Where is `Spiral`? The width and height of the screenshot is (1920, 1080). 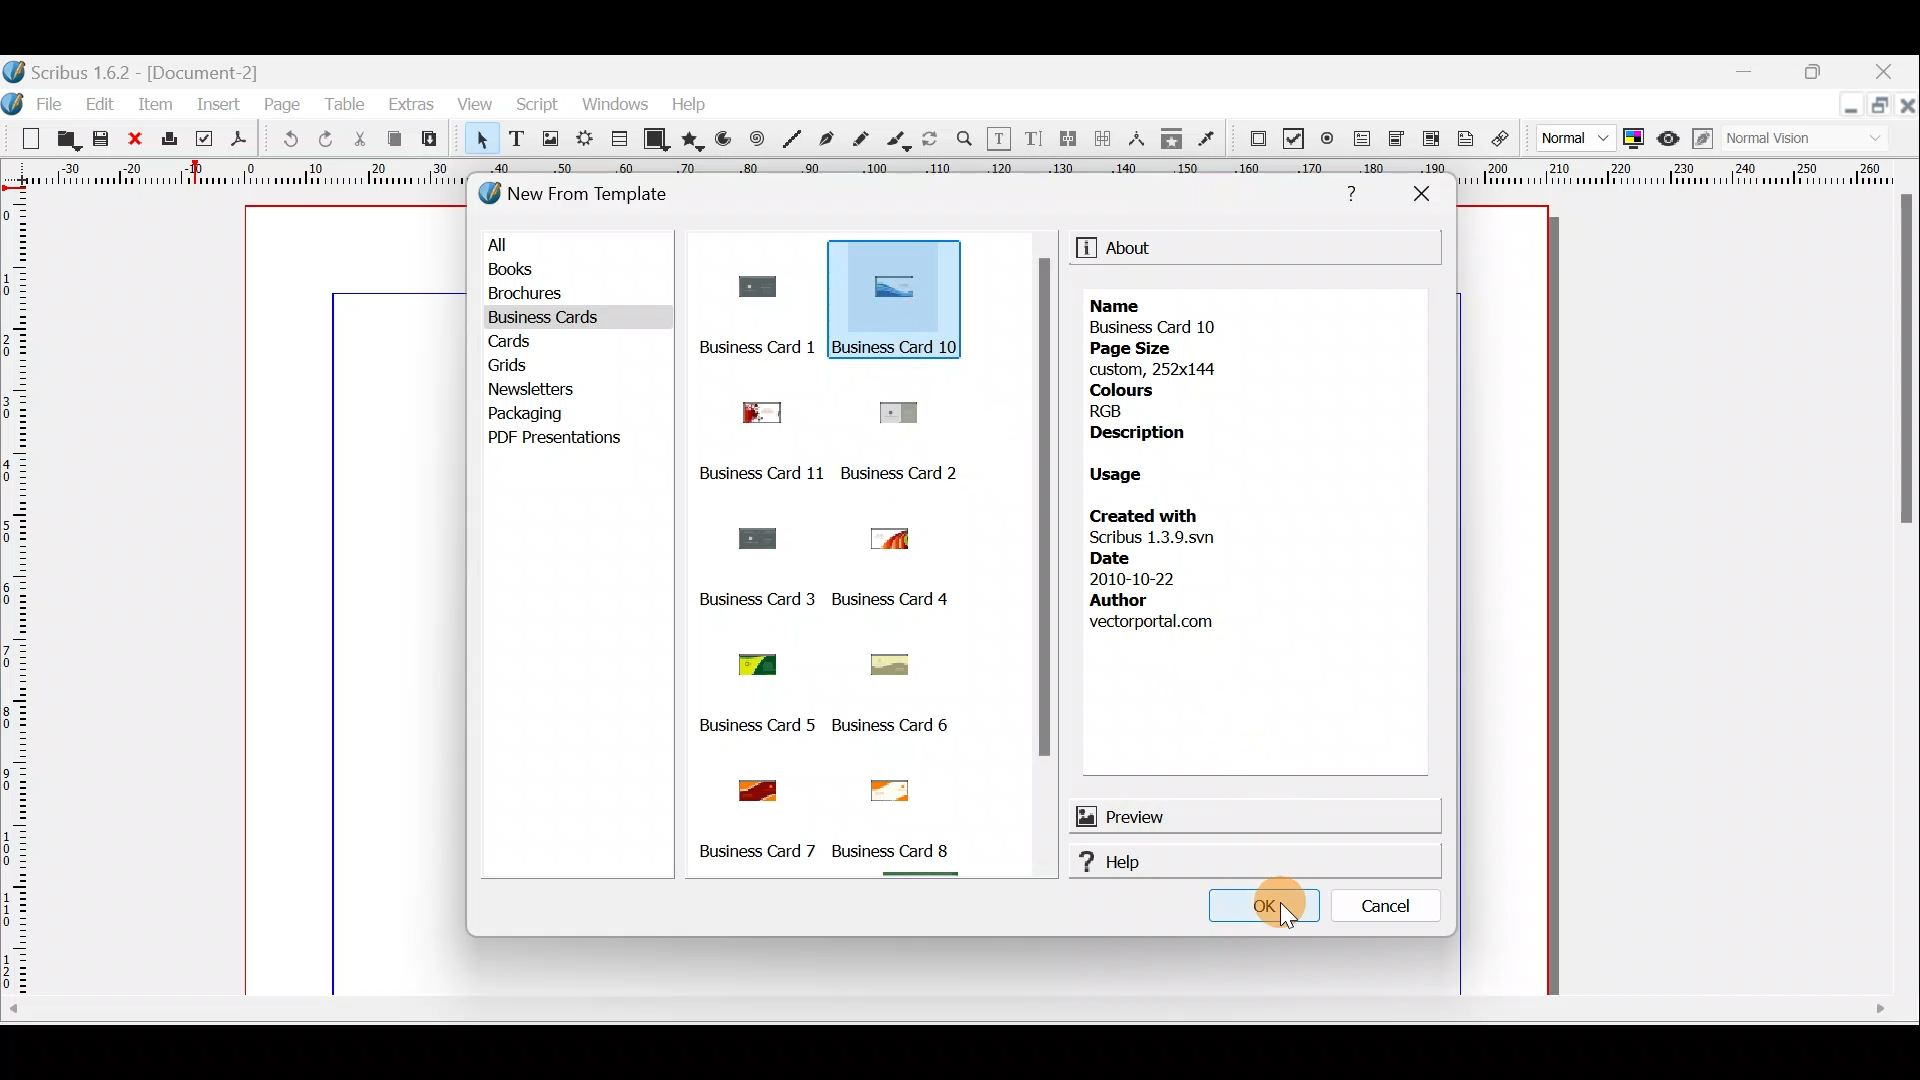
Spiral is located at coordinates (757, 138).